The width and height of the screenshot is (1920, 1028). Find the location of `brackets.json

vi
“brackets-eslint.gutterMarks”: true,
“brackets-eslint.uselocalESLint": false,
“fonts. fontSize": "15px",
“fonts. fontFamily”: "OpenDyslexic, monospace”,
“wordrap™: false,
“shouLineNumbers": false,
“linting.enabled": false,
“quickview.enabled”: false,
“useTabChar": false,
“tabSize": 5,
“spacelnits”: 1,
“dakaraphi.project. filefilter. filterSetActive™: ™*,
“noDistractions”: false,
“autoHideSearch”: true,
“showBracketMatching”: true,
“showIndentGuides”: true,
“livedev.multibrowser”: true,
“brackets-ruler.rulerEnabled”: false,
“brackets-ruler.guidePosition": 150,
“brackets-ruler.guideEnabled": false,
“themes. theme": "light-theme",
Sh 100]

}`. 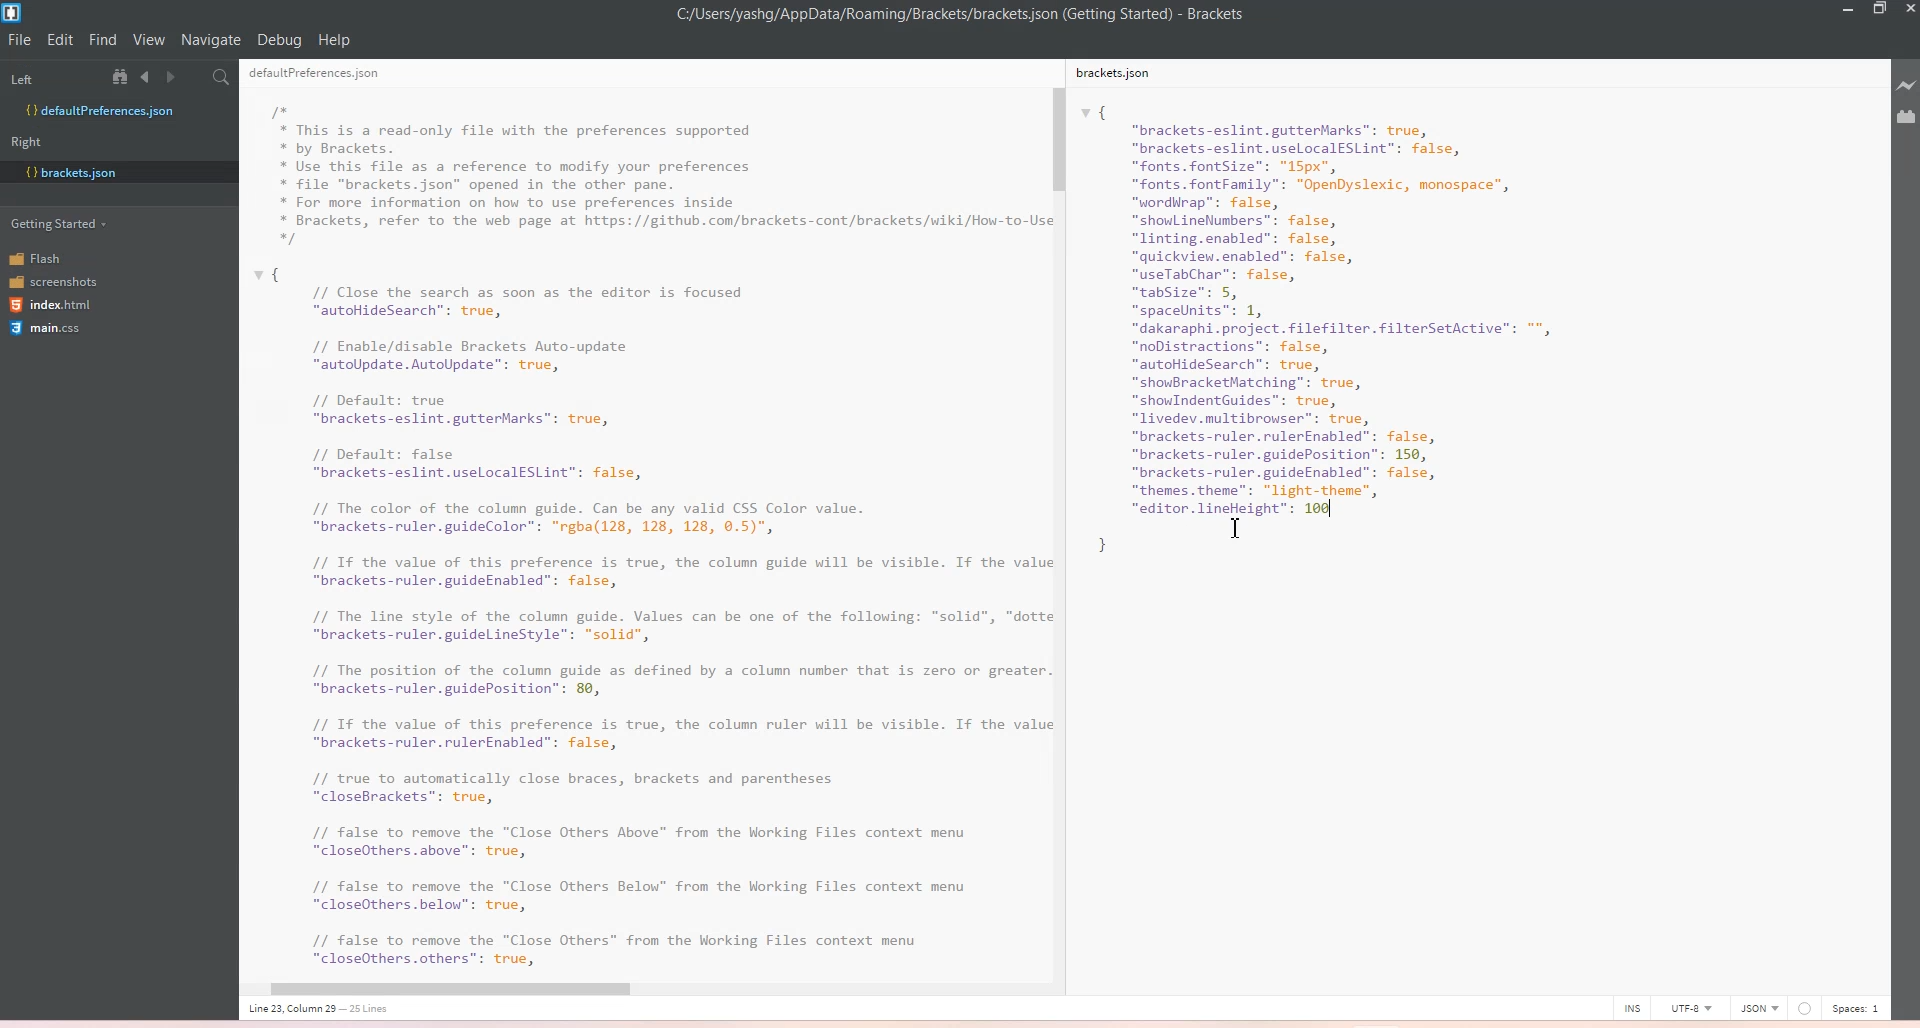

brackets.json

vi
“brackets-eslint.gutterMarks”: true,
“brackets-eslint.uselocalESLint": false,
“fonts. fontSize": "15px",
“fonts. fontFamily”: "OpenDyslexic, monospace”,
“wordrap™: false,
“shouLineNumbers": false,
“linting.enabled": false,
“quickview.enabled”: false,
“useTabChar": false,
“tabSize": 5,
“spacelnits”: 1,
“dakaraphi.project. filefilter. filterSetActive™: ™*,
“noDistractions”: false,
“autoHideSearch”: true,
“showBracketMatching”: true,
“showIndentGuides”: true,
“livedev.multibrowser”: true,
“brackets-ruler.rulerEnabled”: false,
“brackets-ruler.guidePosition": 150,
“brackets-ruler.guideEnabled": false,
“themes. theme": "light-theme",
Sh 100]

} is located at coordinates (1355, 344).